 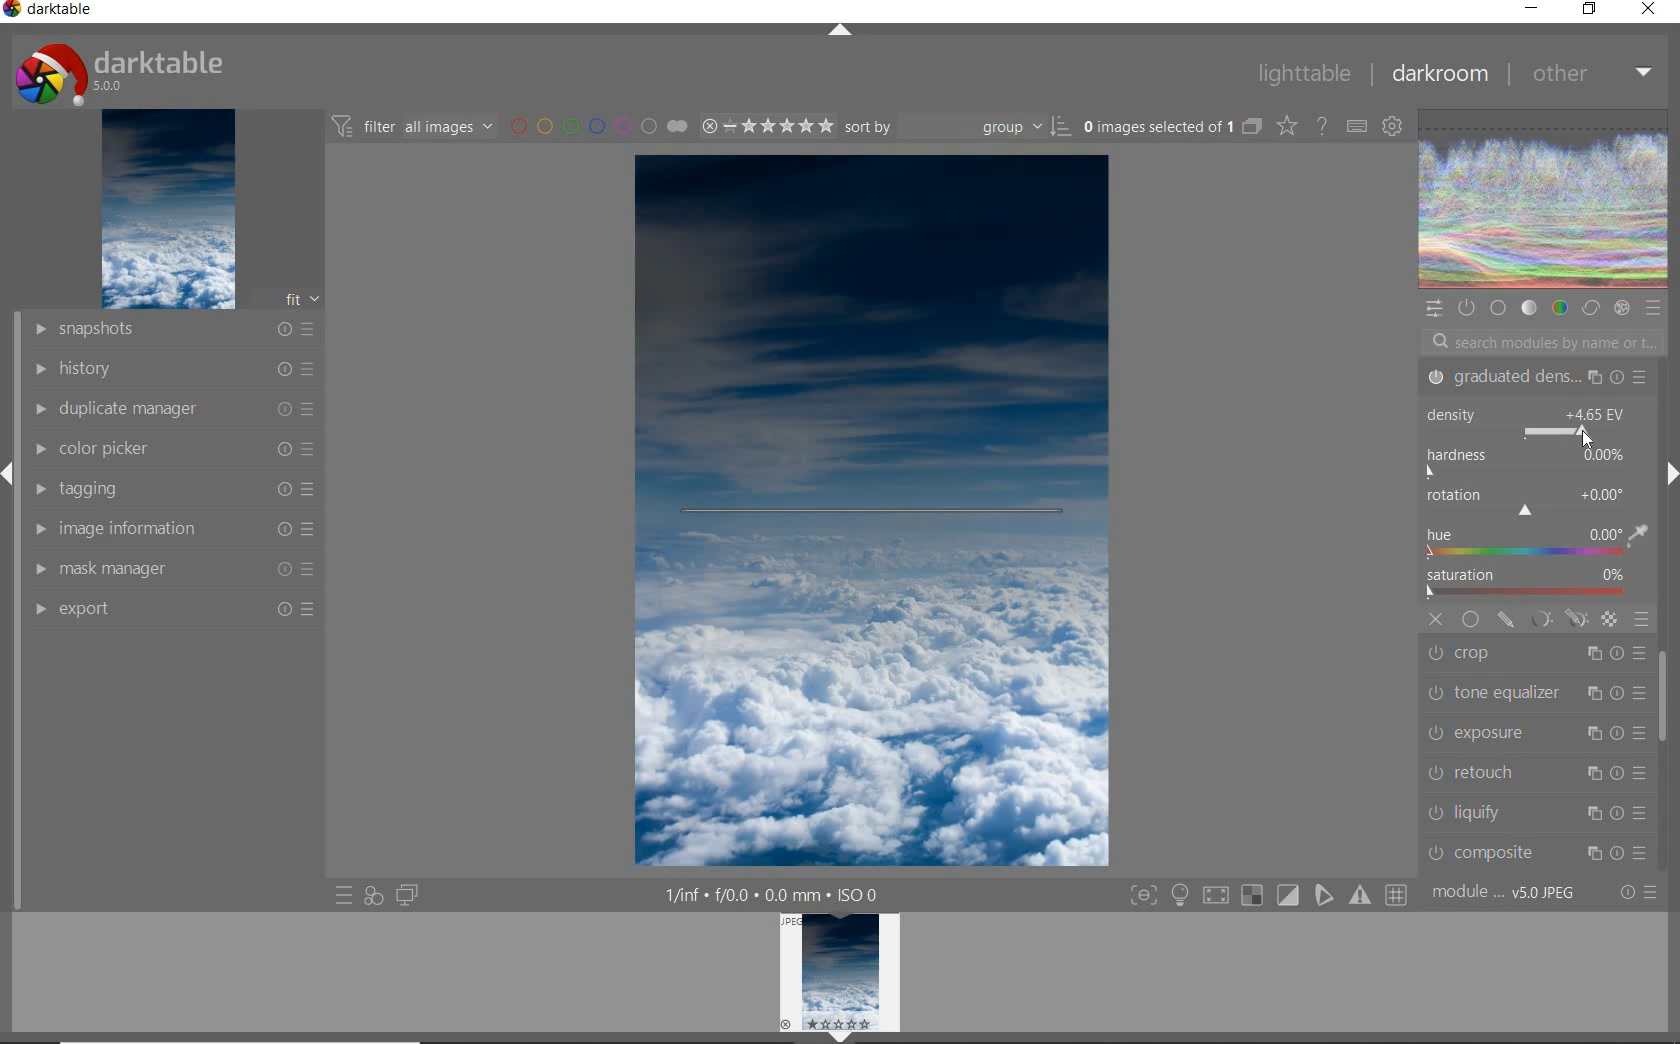 What do you see at coordinates (1253, 125) in the screenshot?
I see `COLLAPSE GROUPED IMAGES` at bounding box center [1253, 125].